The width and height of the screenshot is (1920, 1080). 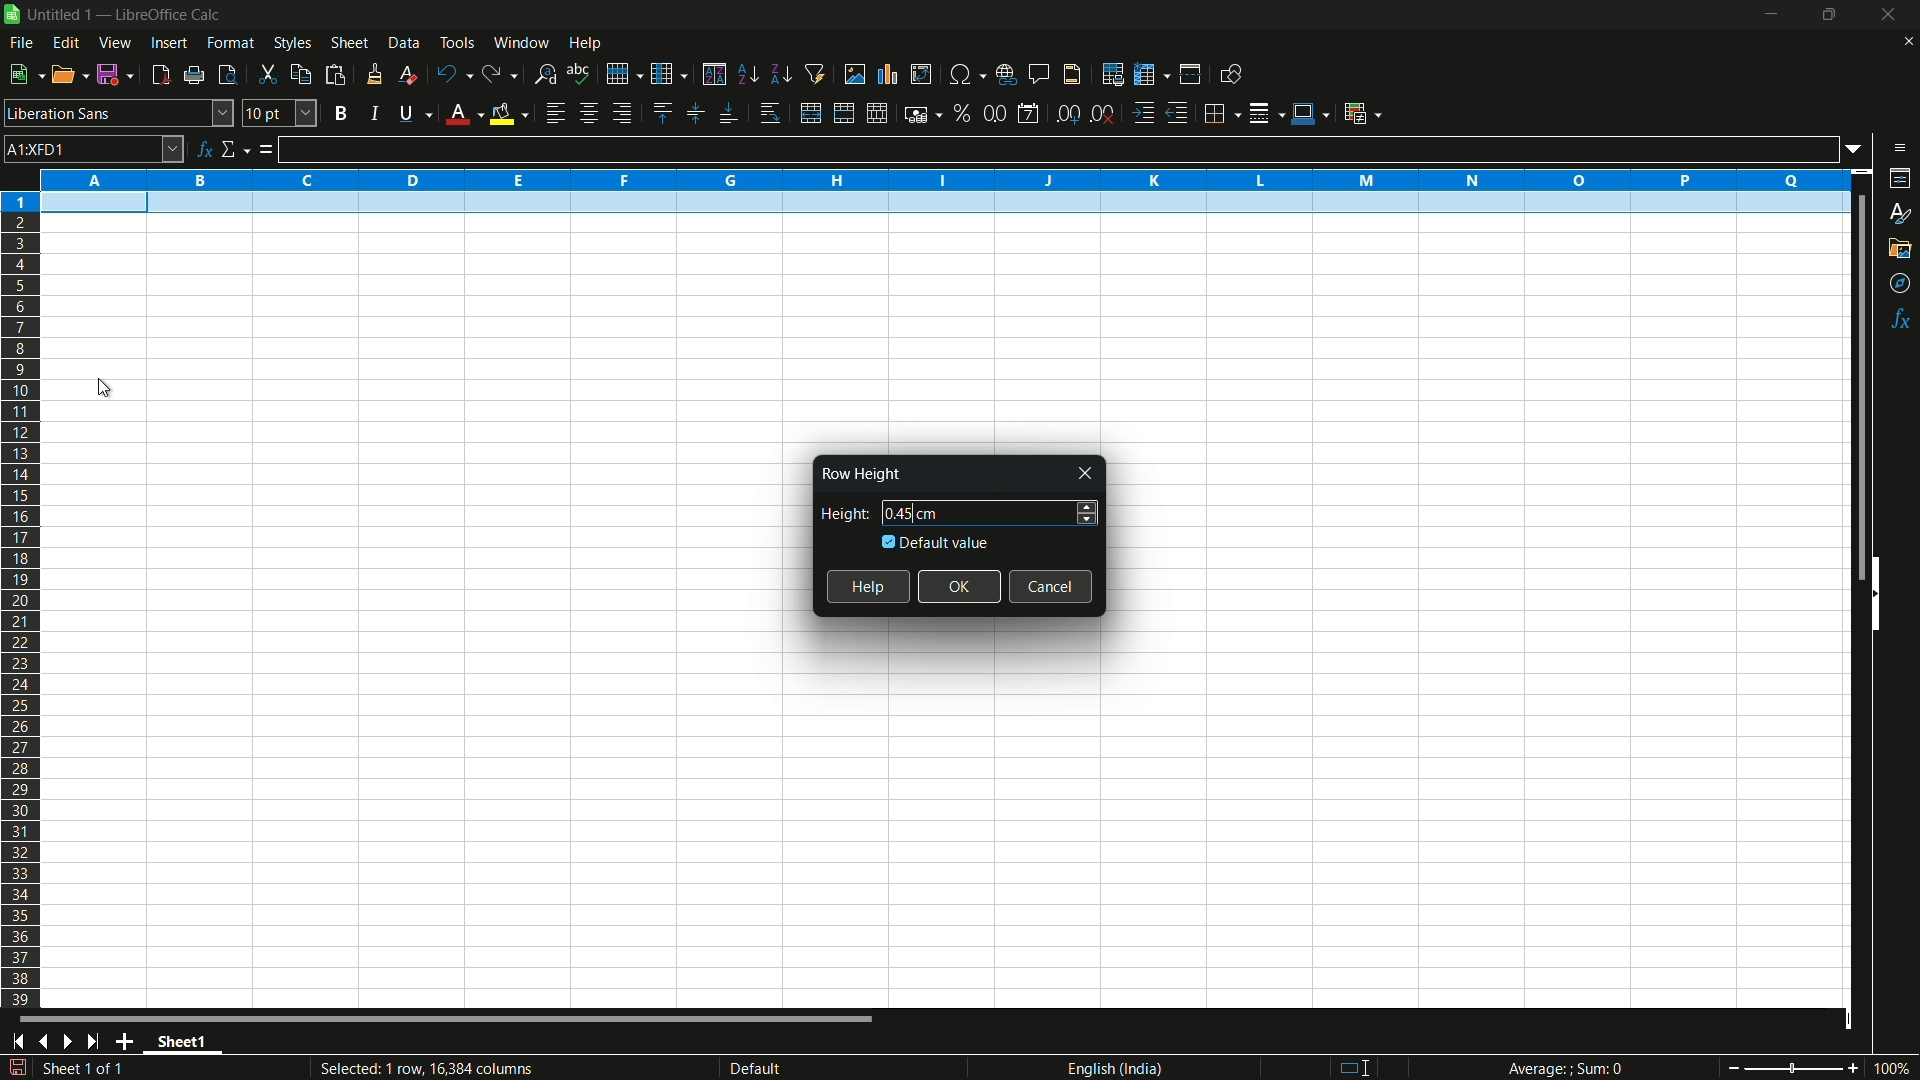 What do you see at coordinates (1898, 215) in the screenshot?
I see `styles` at bounding box center [1898, 215].